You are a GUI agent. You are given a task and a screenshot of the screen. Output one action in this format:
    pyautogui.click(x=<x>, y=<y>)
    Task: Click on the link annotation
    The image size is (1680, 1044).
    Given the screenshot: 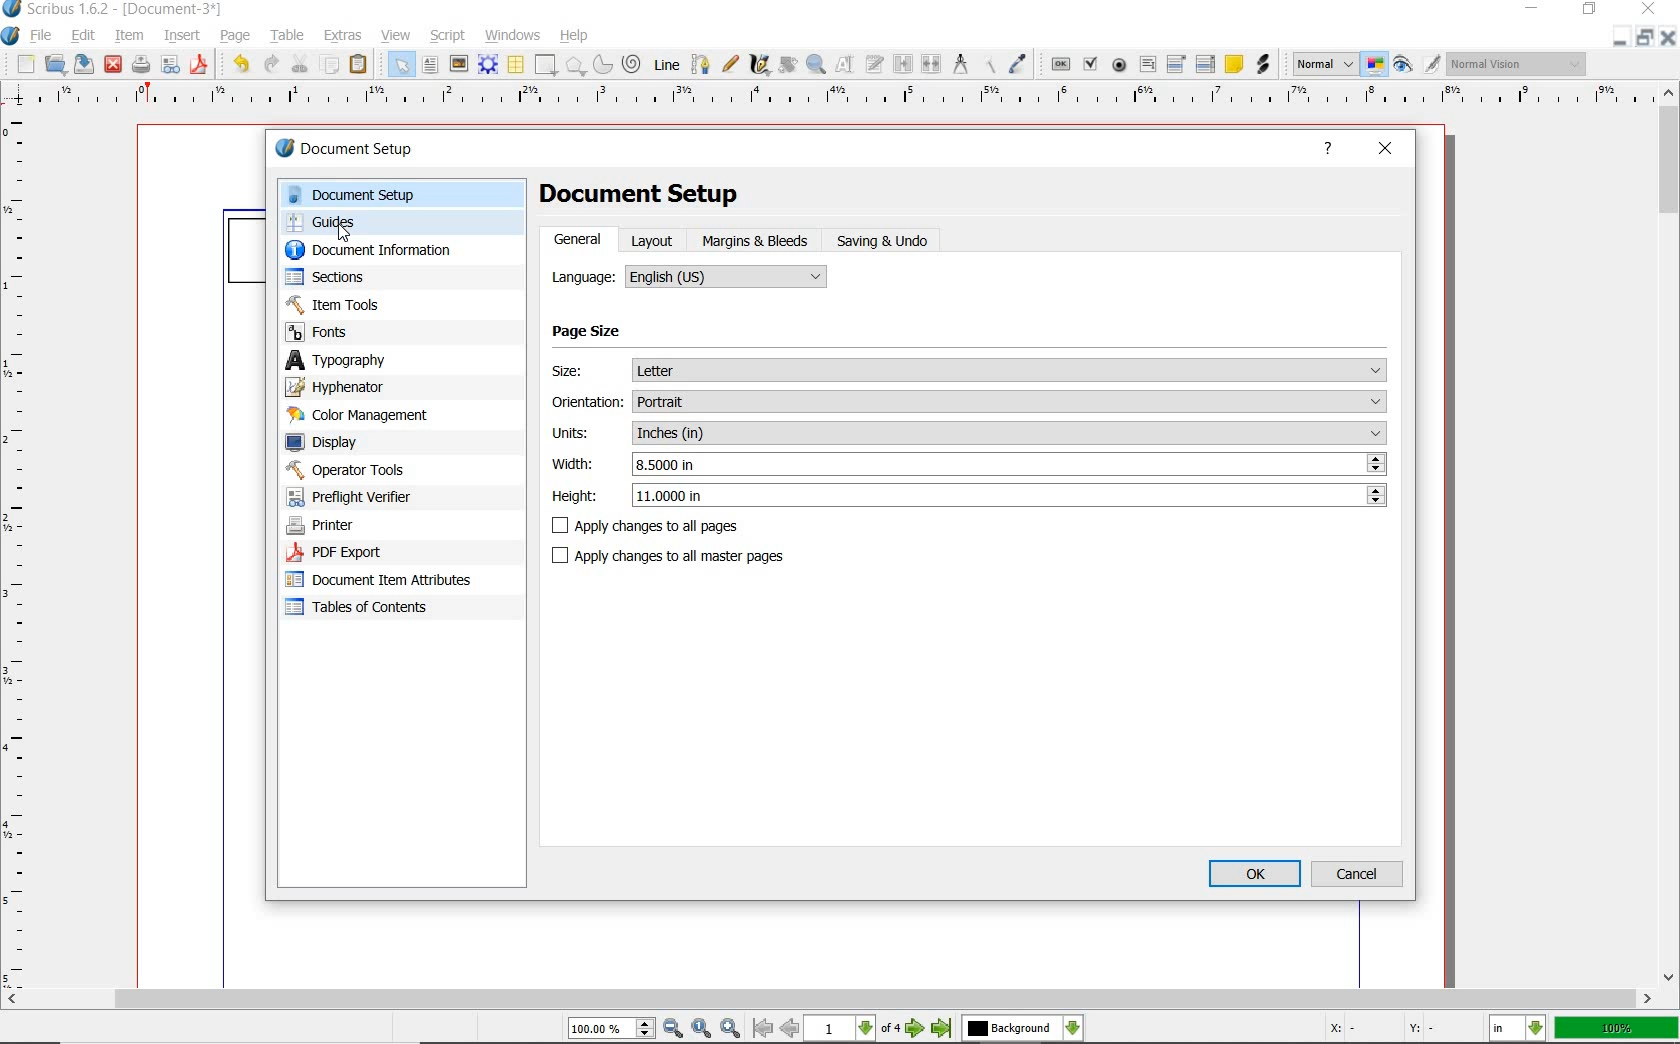 What is the action you would take?
    pyautogui.click(x=1266, y=66)
    